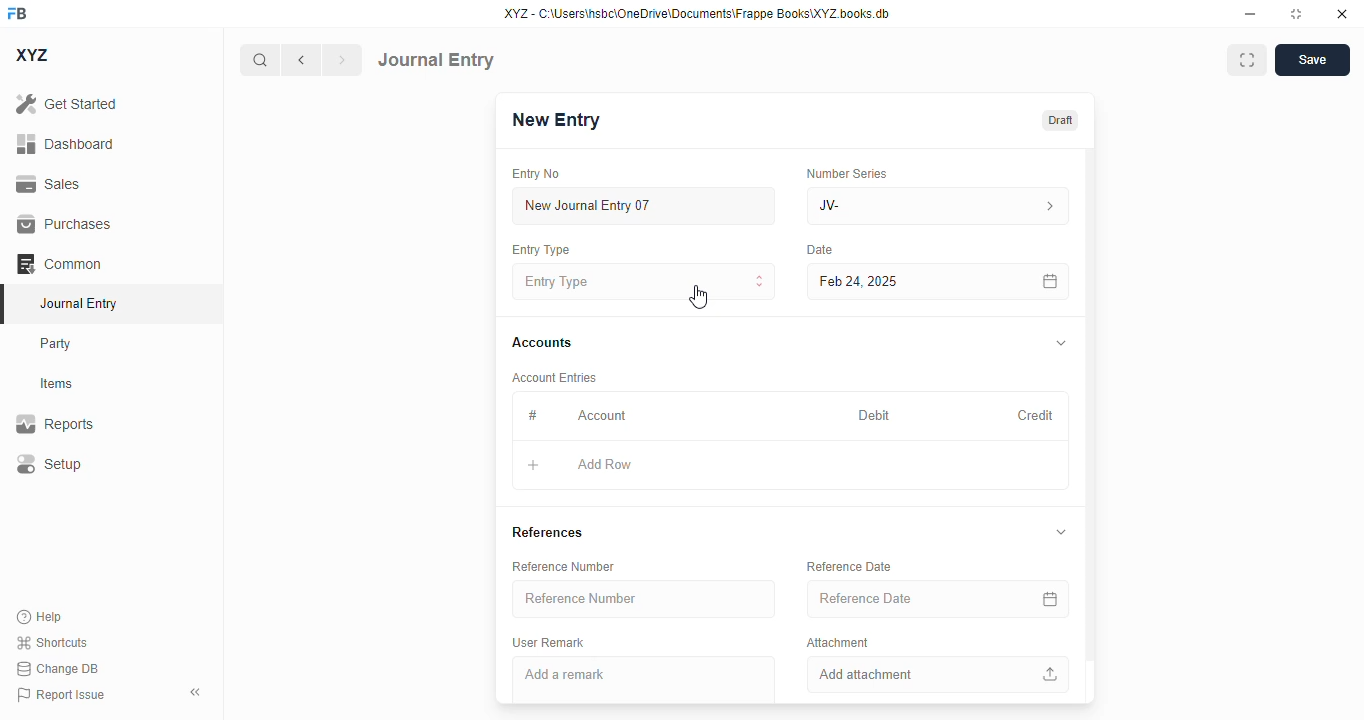 The height and width of the screenshot is (720, 1364). Describe the element at coordinates (436, 60) in the screenshot. I see `journal entry` at that location.